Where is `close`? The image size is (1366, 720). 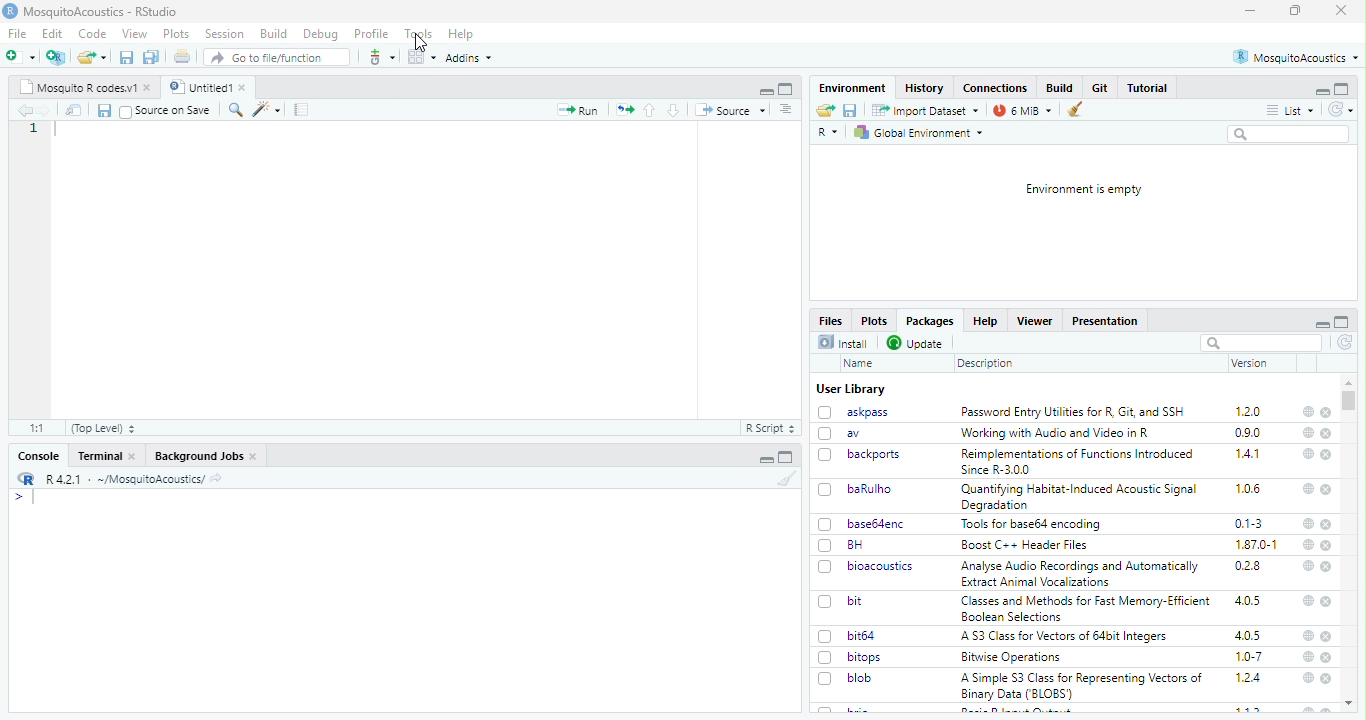 close is located at coordinates (1328, 413).